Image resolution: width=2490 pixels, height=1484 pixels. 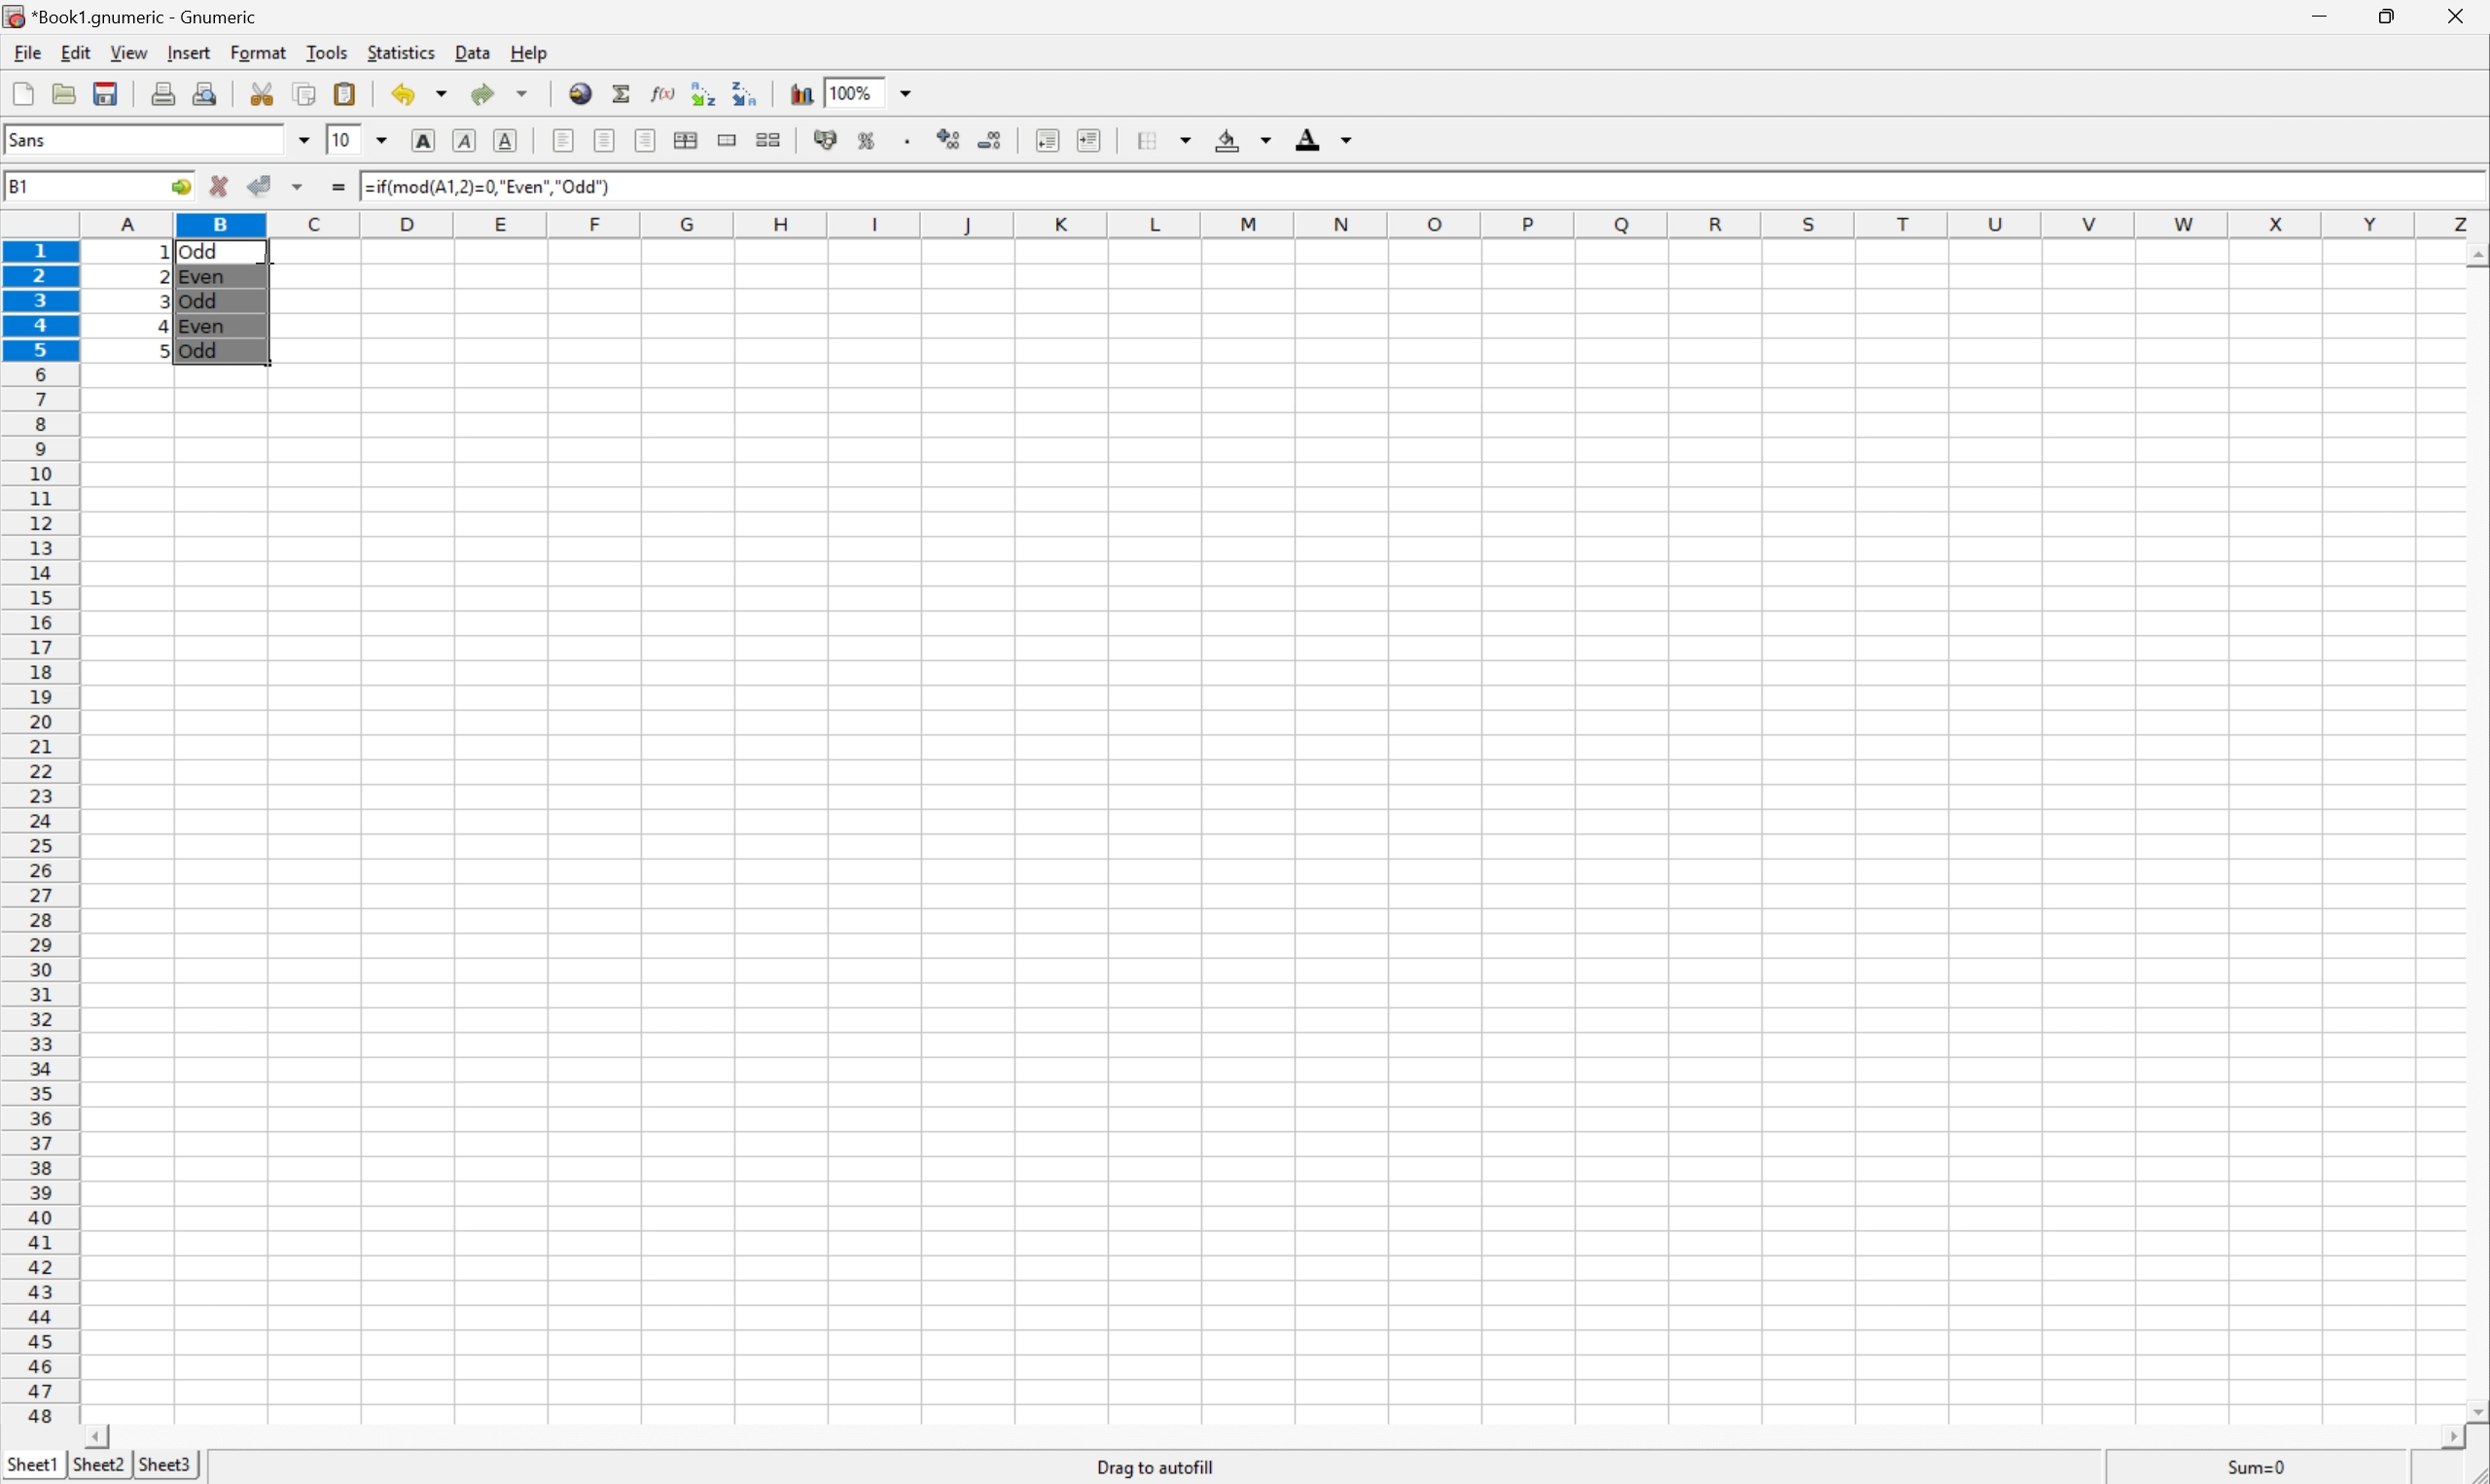 I want to click on Scroll Right, so click(x=2439, y=1436).